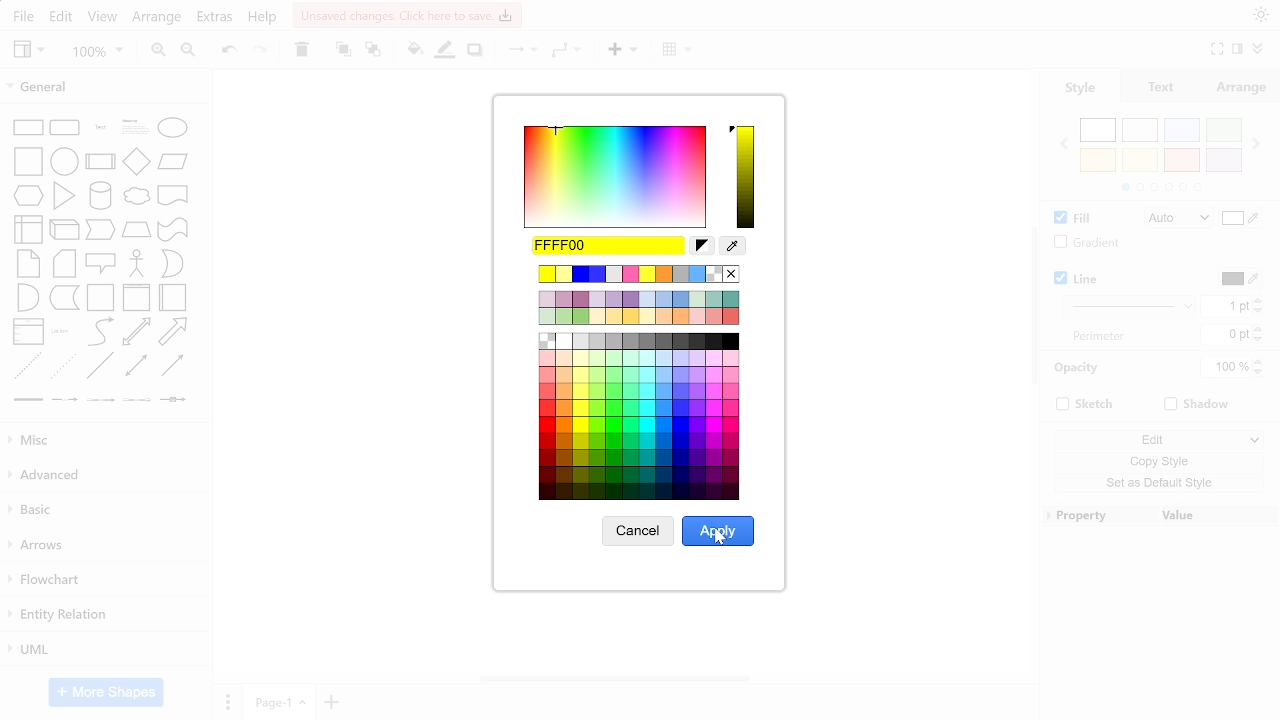 This screenshot has height=720, width=1280. Describe the element at coordinates (718, 530) in the screenshot. I see `apply` at that location.